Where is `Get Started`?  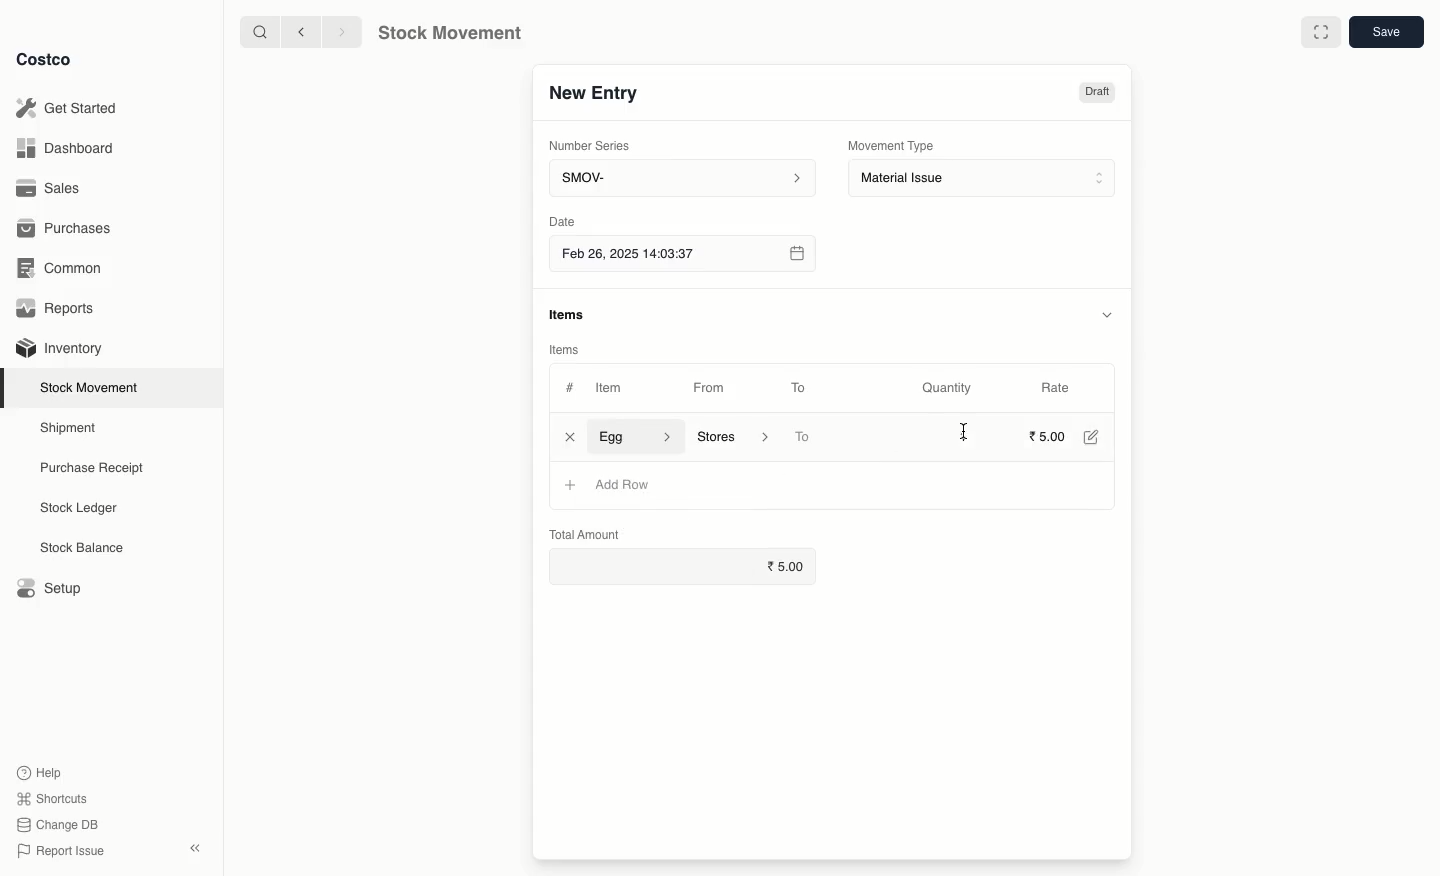 Get Started is located at coordinates (71, 107).